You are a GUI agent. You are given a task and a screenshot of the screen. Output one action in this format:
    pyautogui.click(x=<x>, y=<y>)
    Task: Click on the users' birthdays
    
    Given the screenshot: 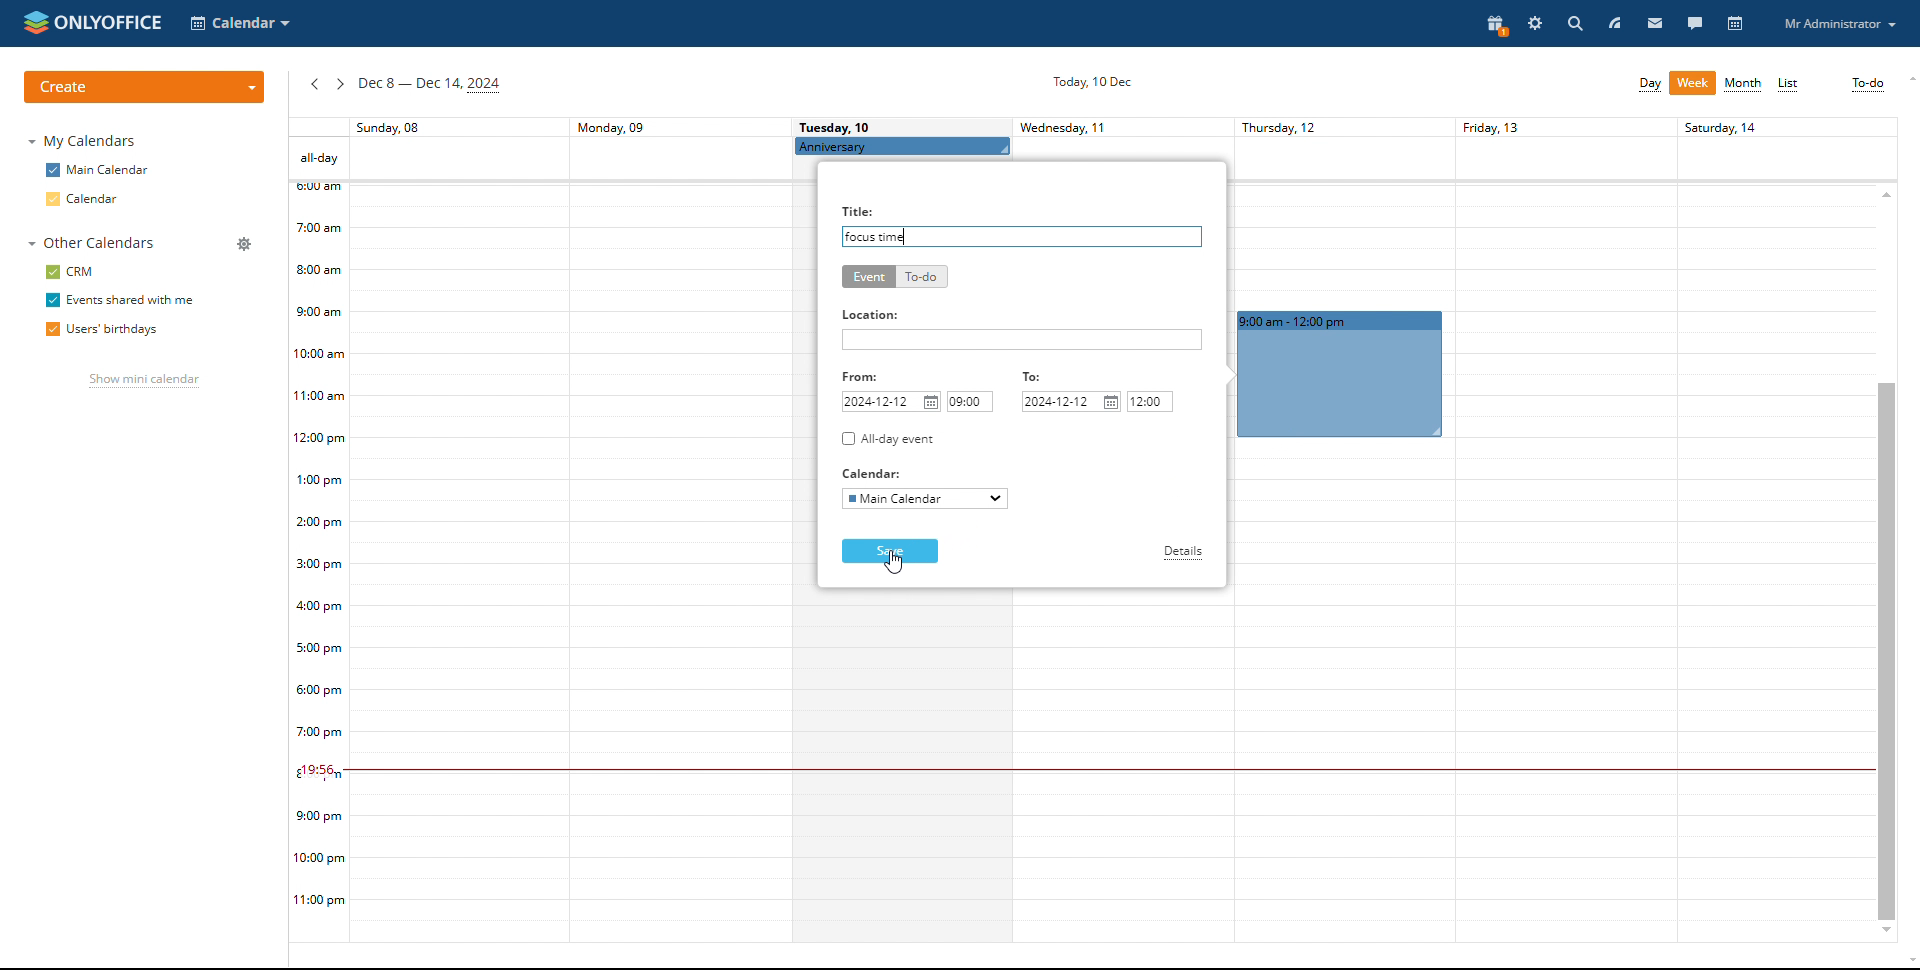 What is the action you would take?
    pyautogui.click(x=120, y=331)
    